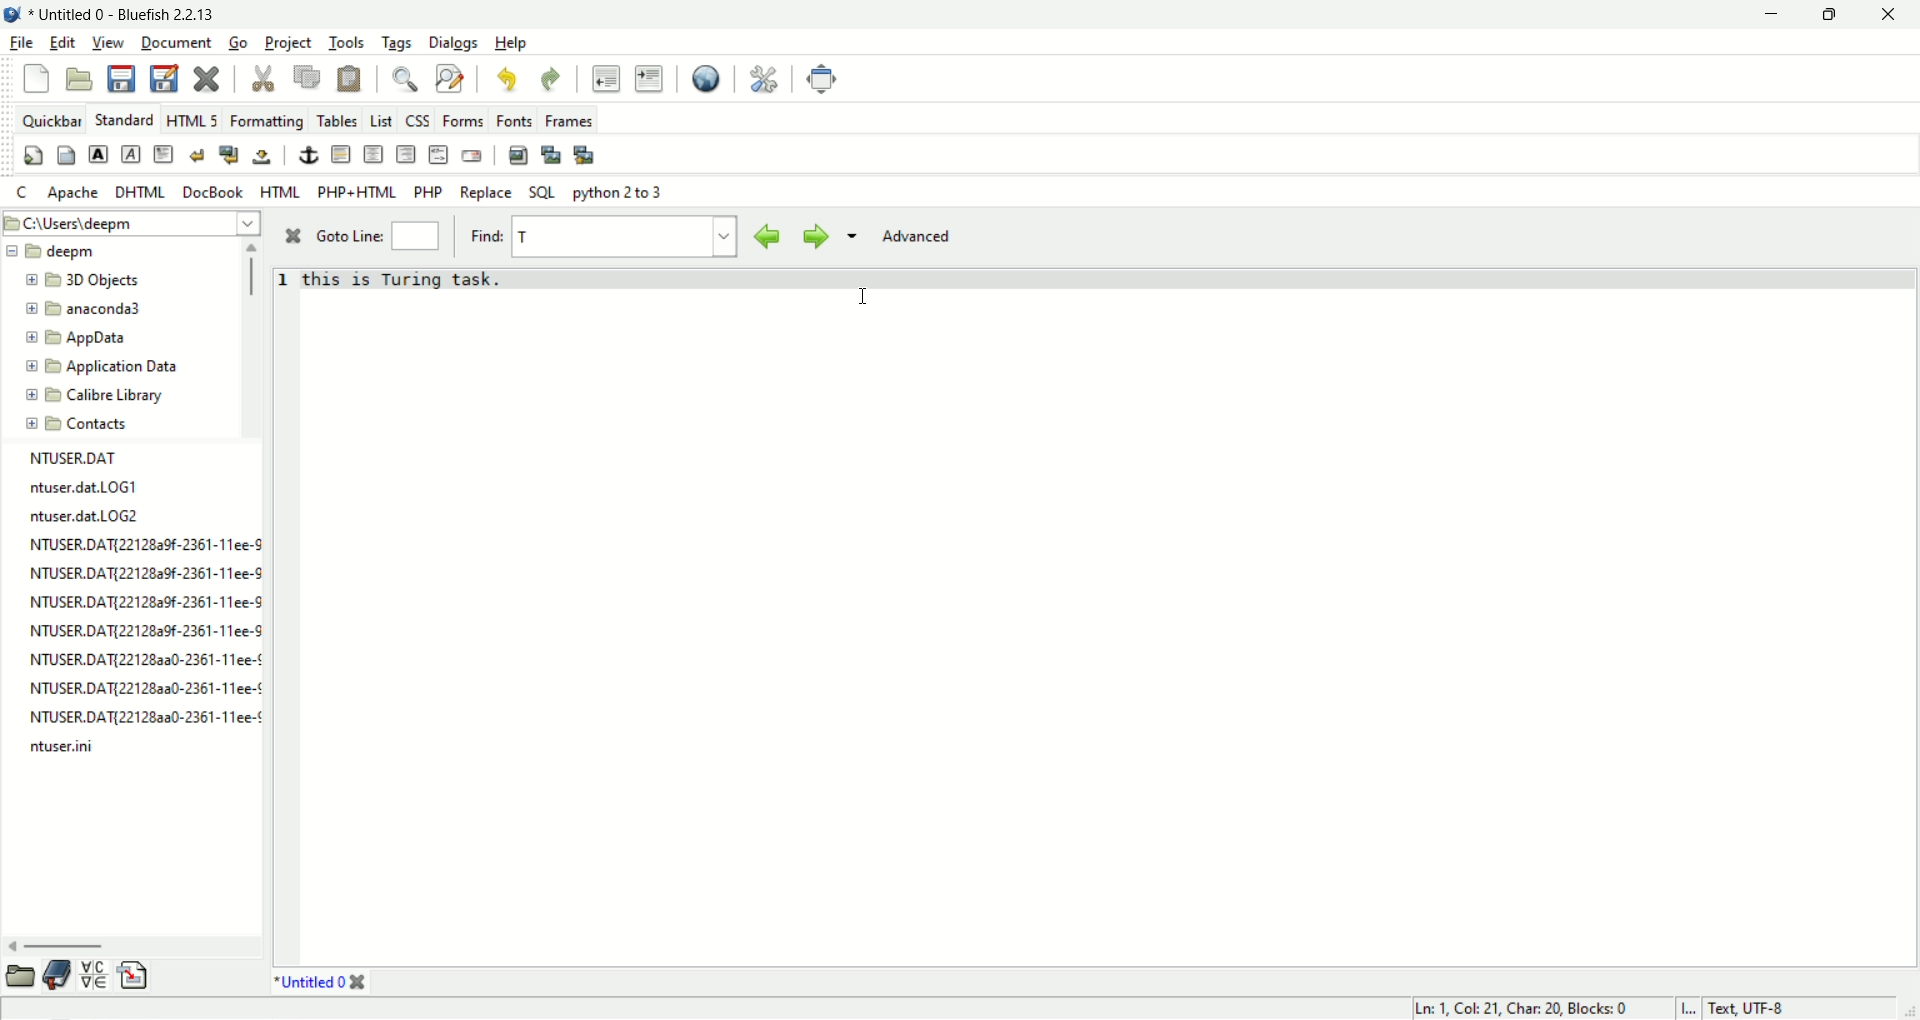  What do you see at coordinates (487, 234) in the screenshot?
I see `find:` at bounding box center [487, 234].